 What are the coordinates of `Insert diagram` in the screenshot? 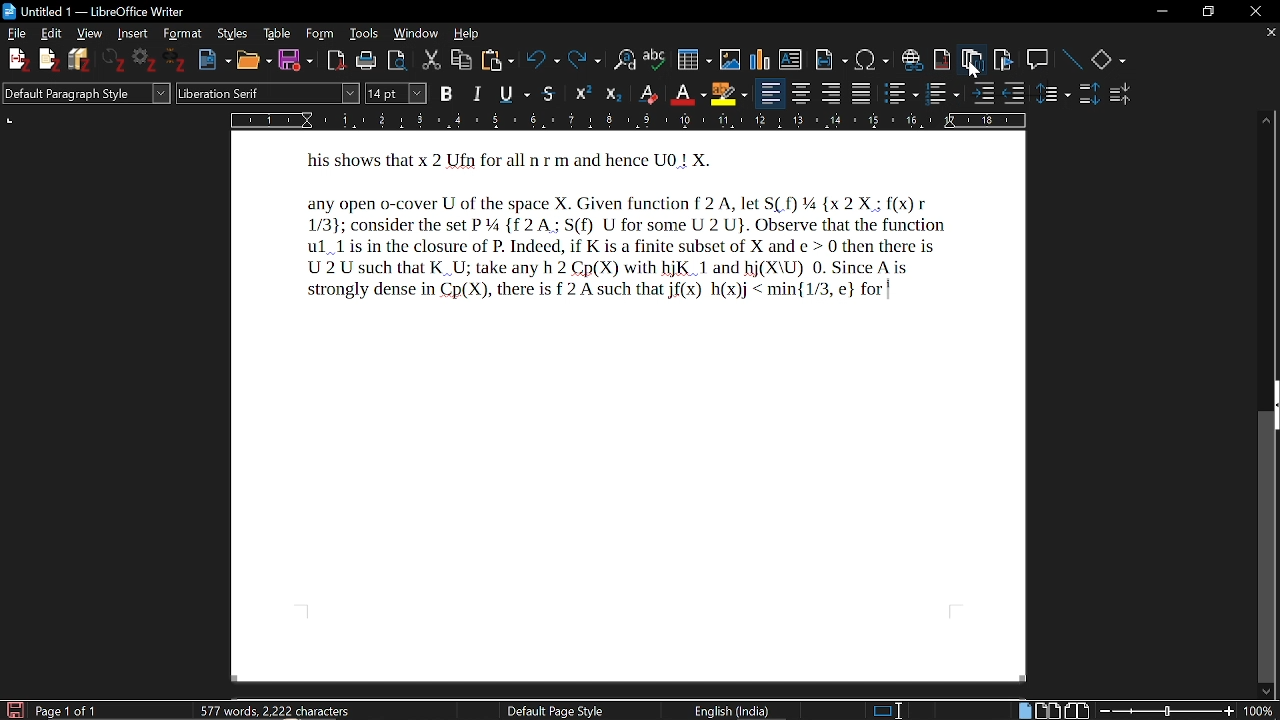 It's located at (759, 60).